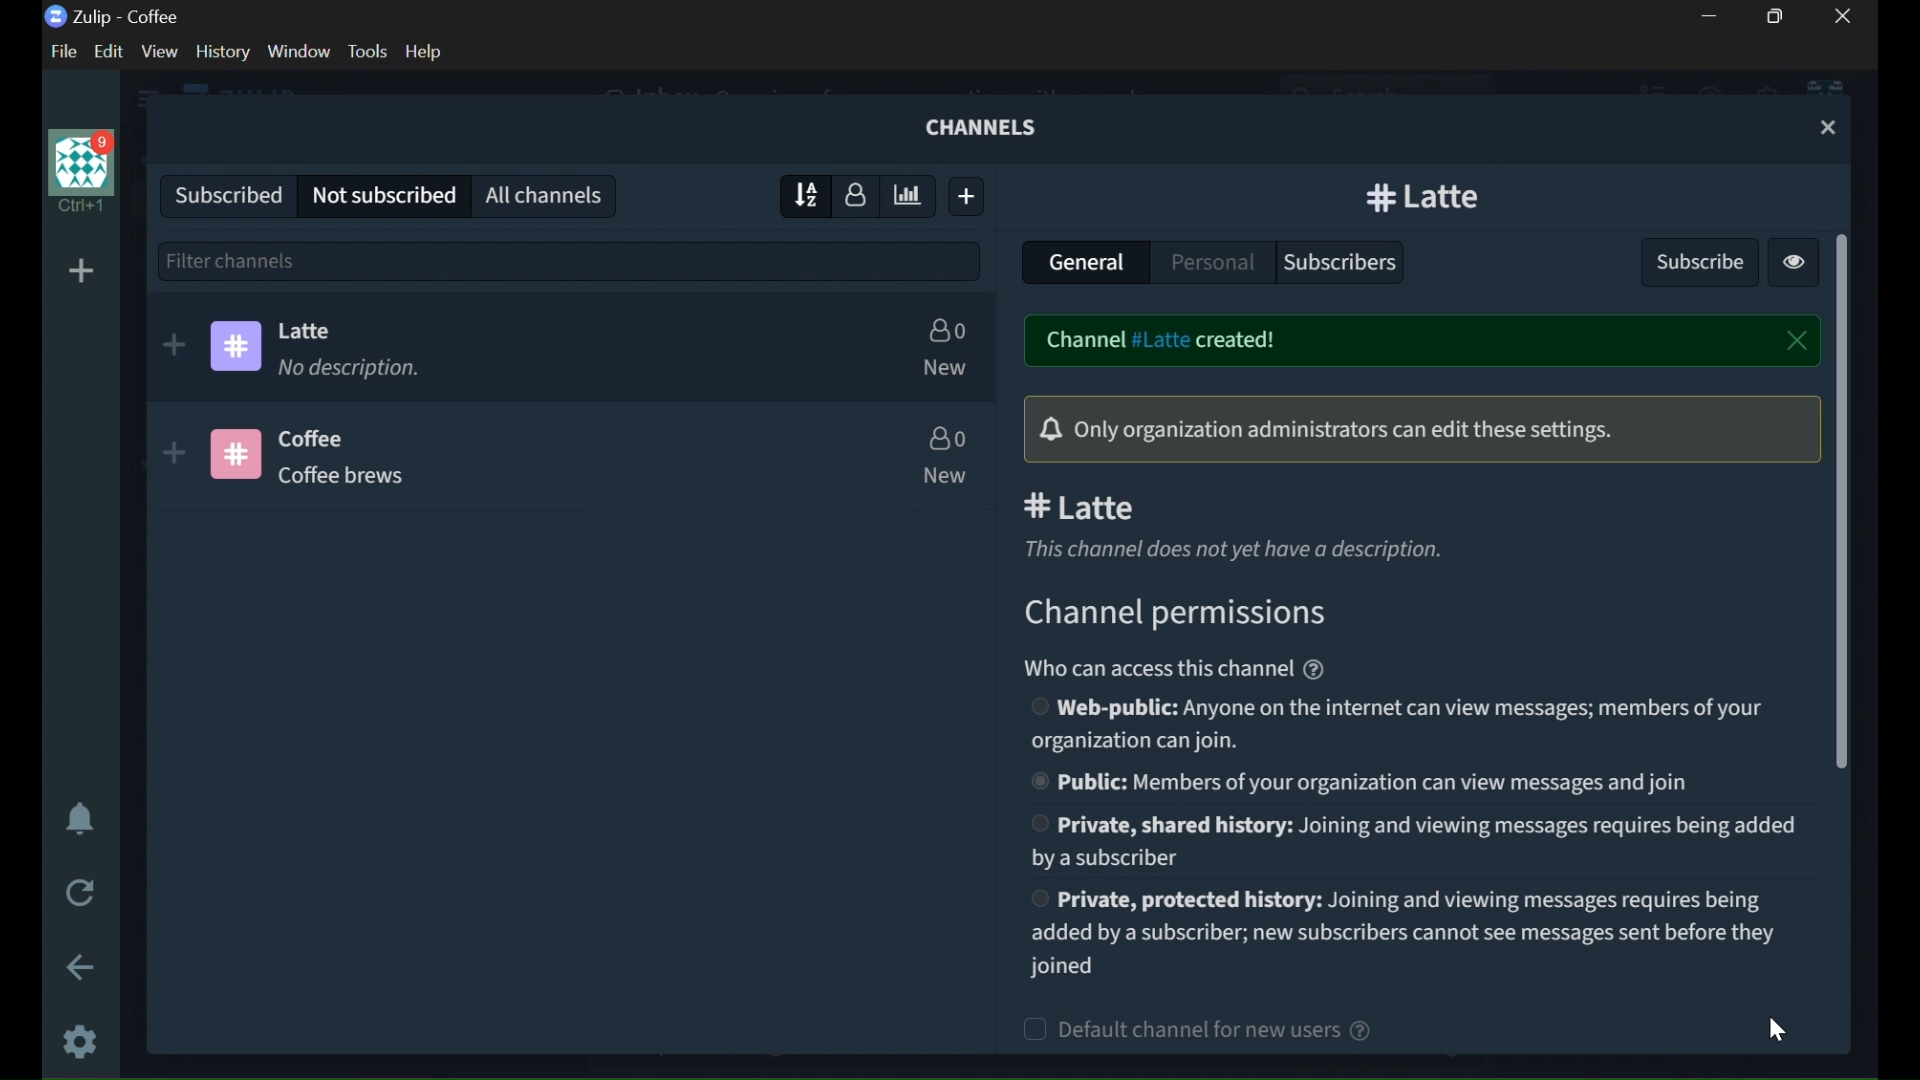  What do you see at coordinates (367, 51) in the screenshot?
I see `TOOLS` at bounding box center [367, 51].